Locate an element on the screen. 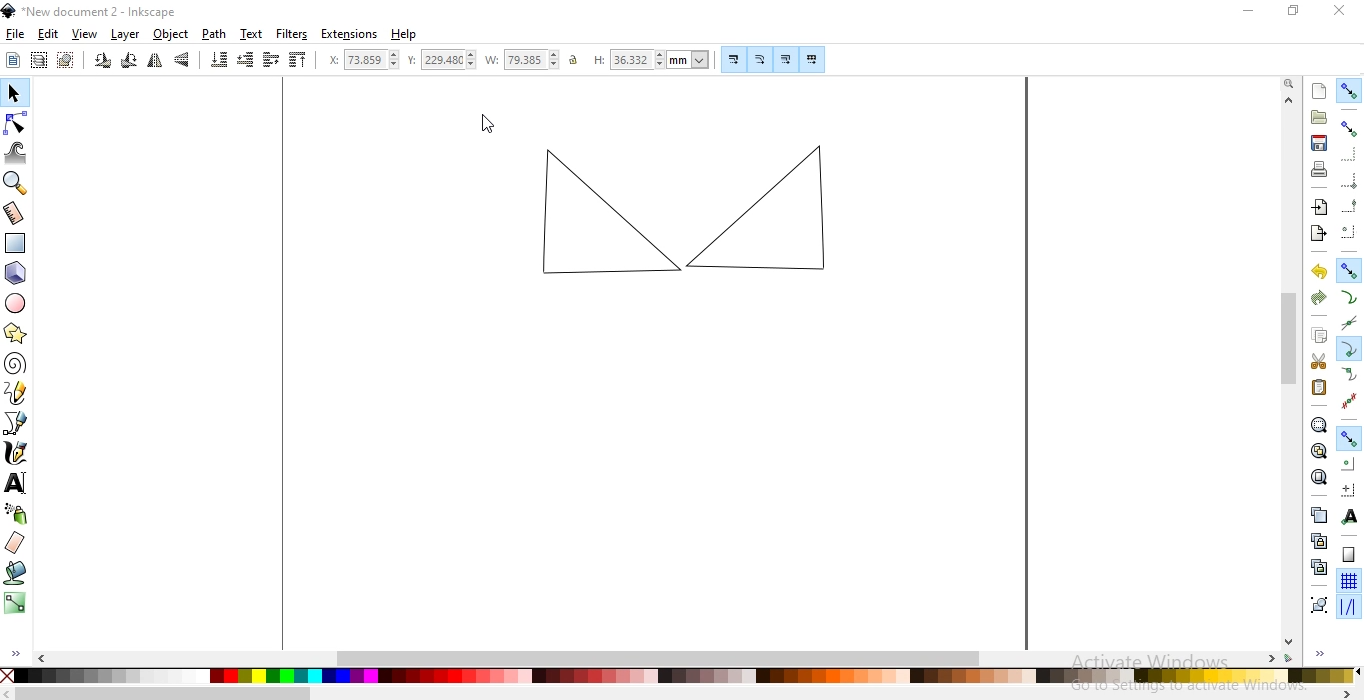  copy selection to clipboard is located at coordinates (1320, 337).